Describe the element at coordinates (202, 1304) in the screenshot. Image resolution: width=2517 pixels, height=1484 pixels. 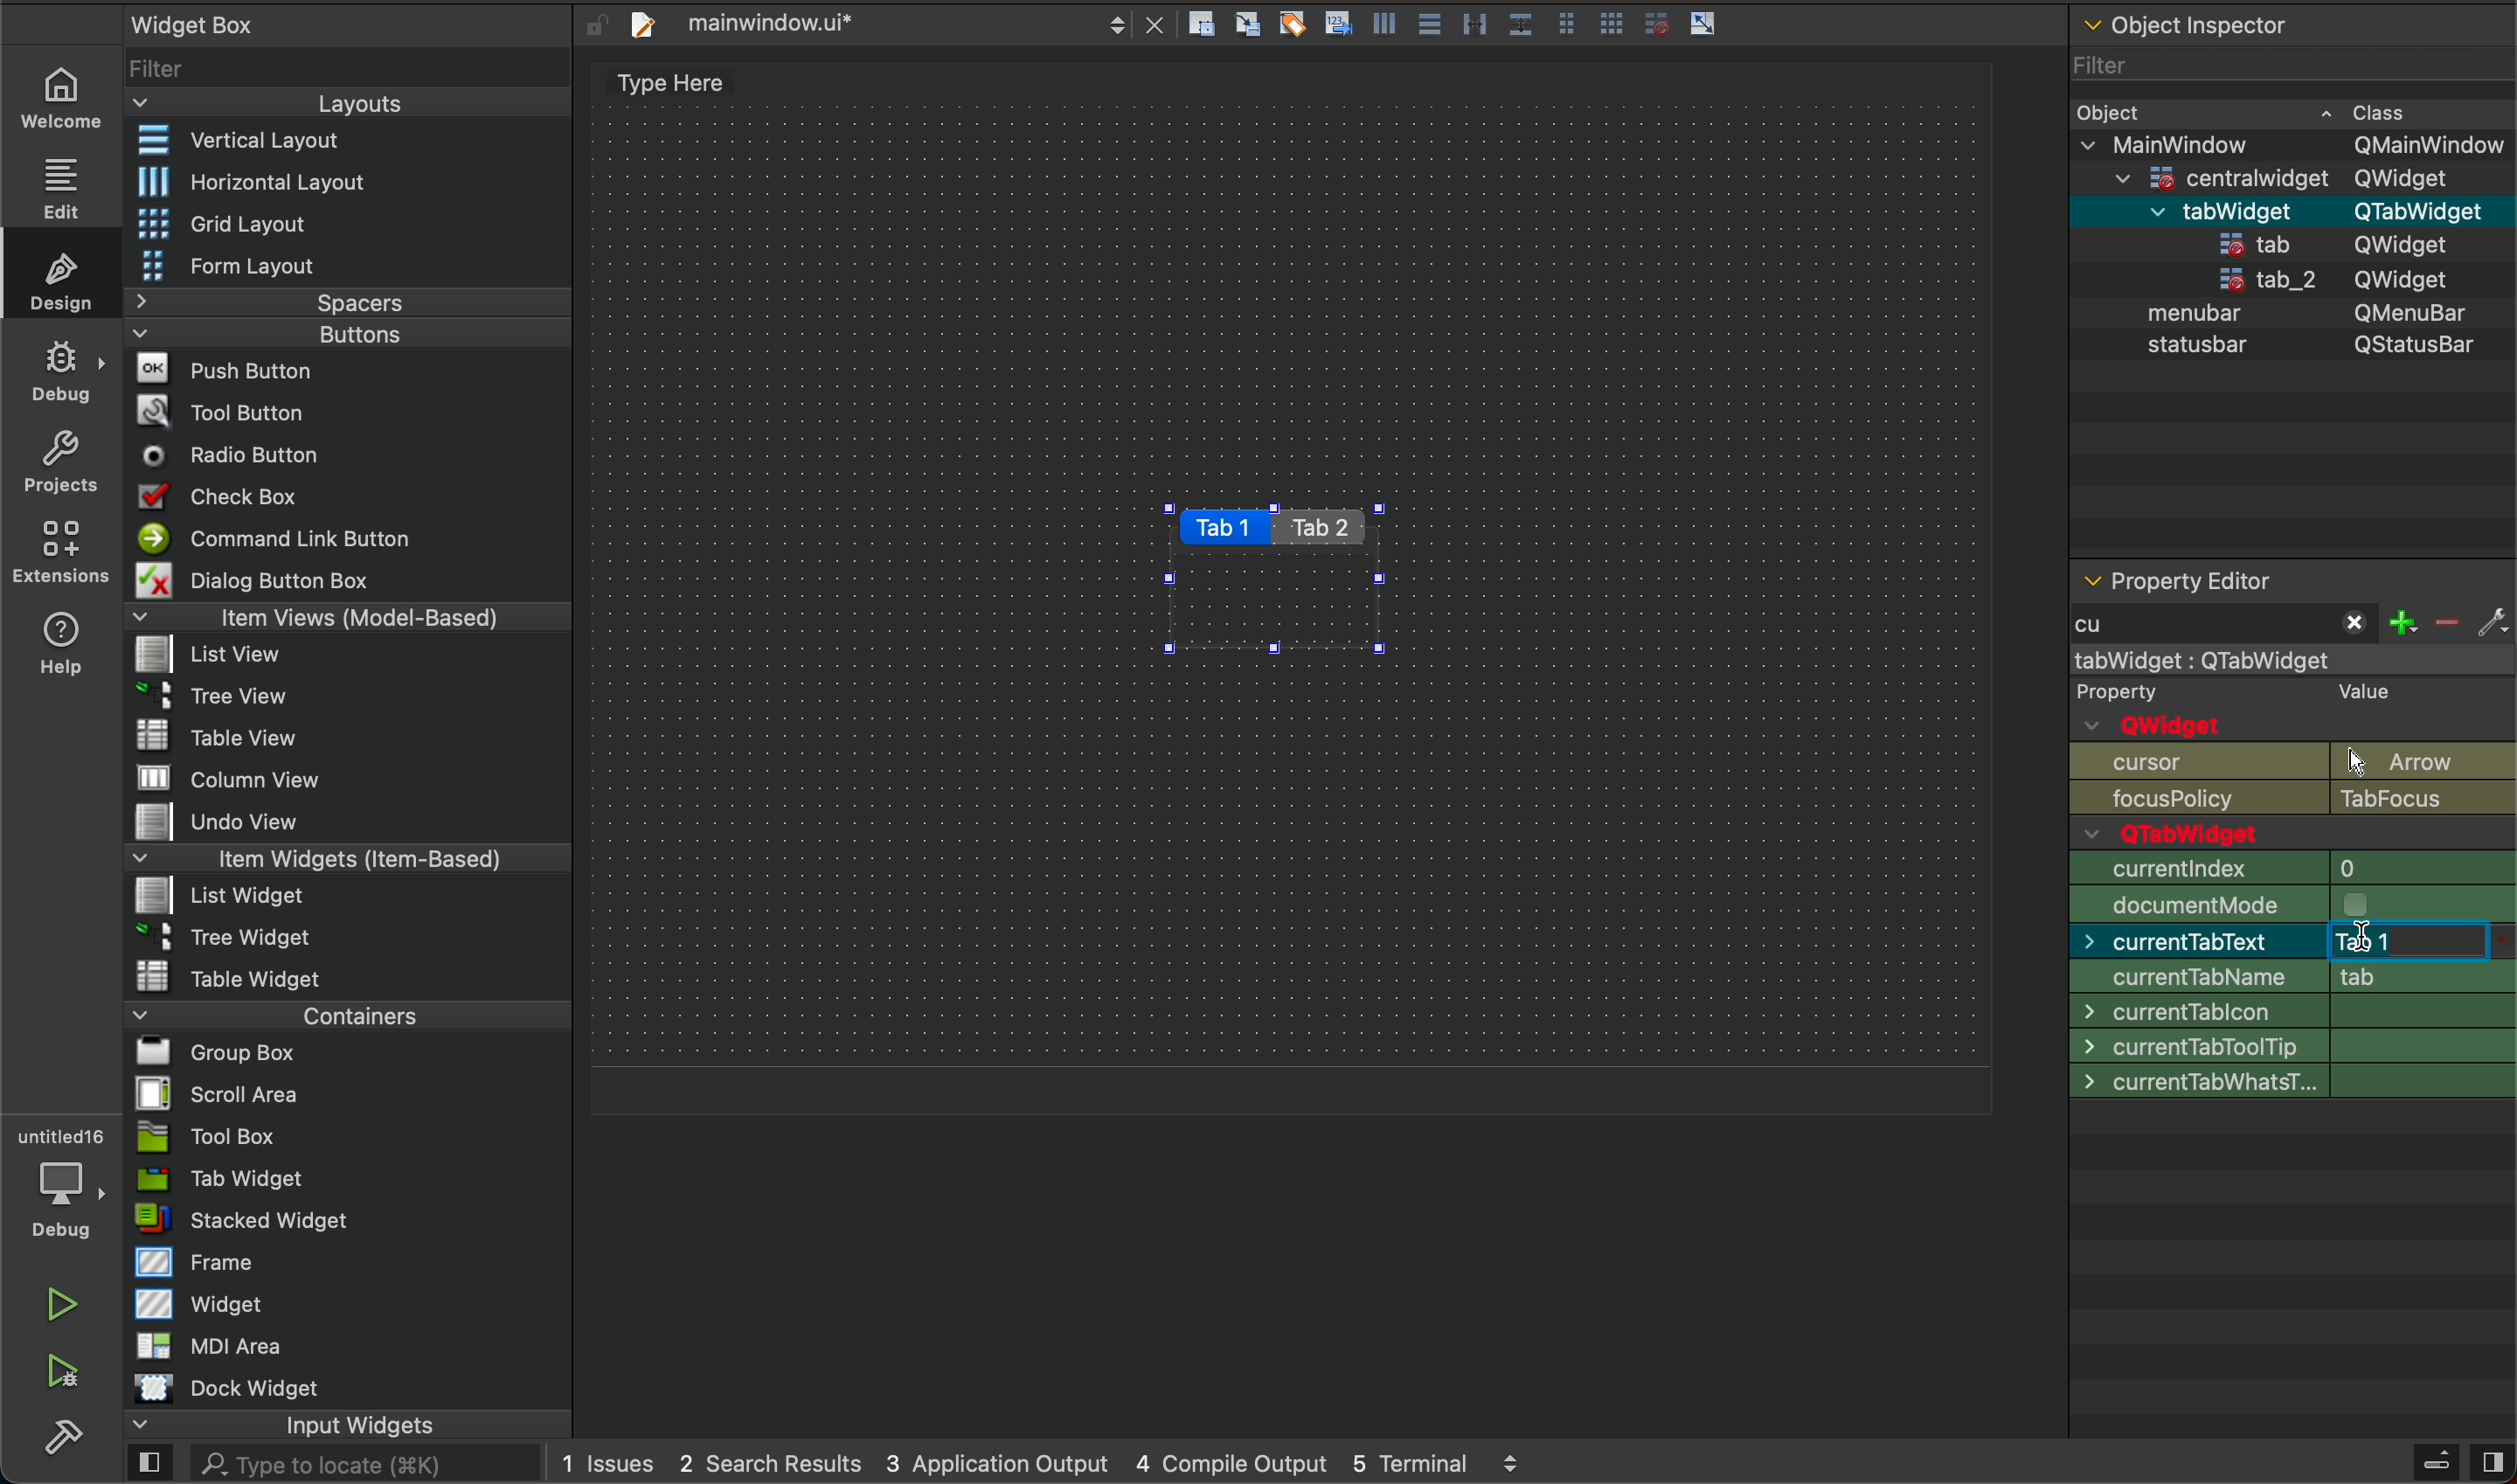
I see `Widget` at that location.